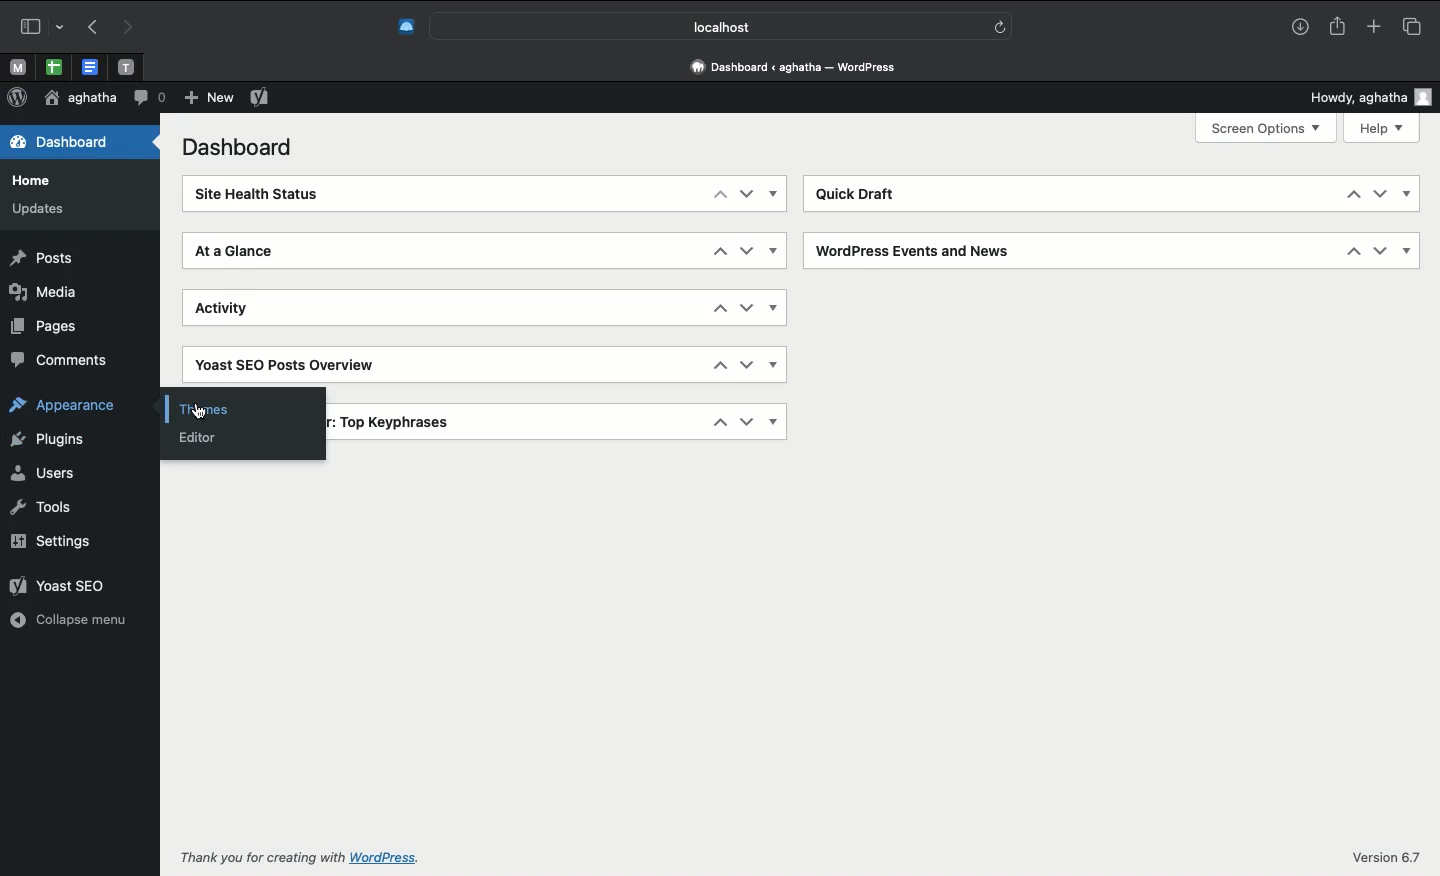  Describe the element at coordinates (46, 293) in the screenshot. I see `Media` at that location.